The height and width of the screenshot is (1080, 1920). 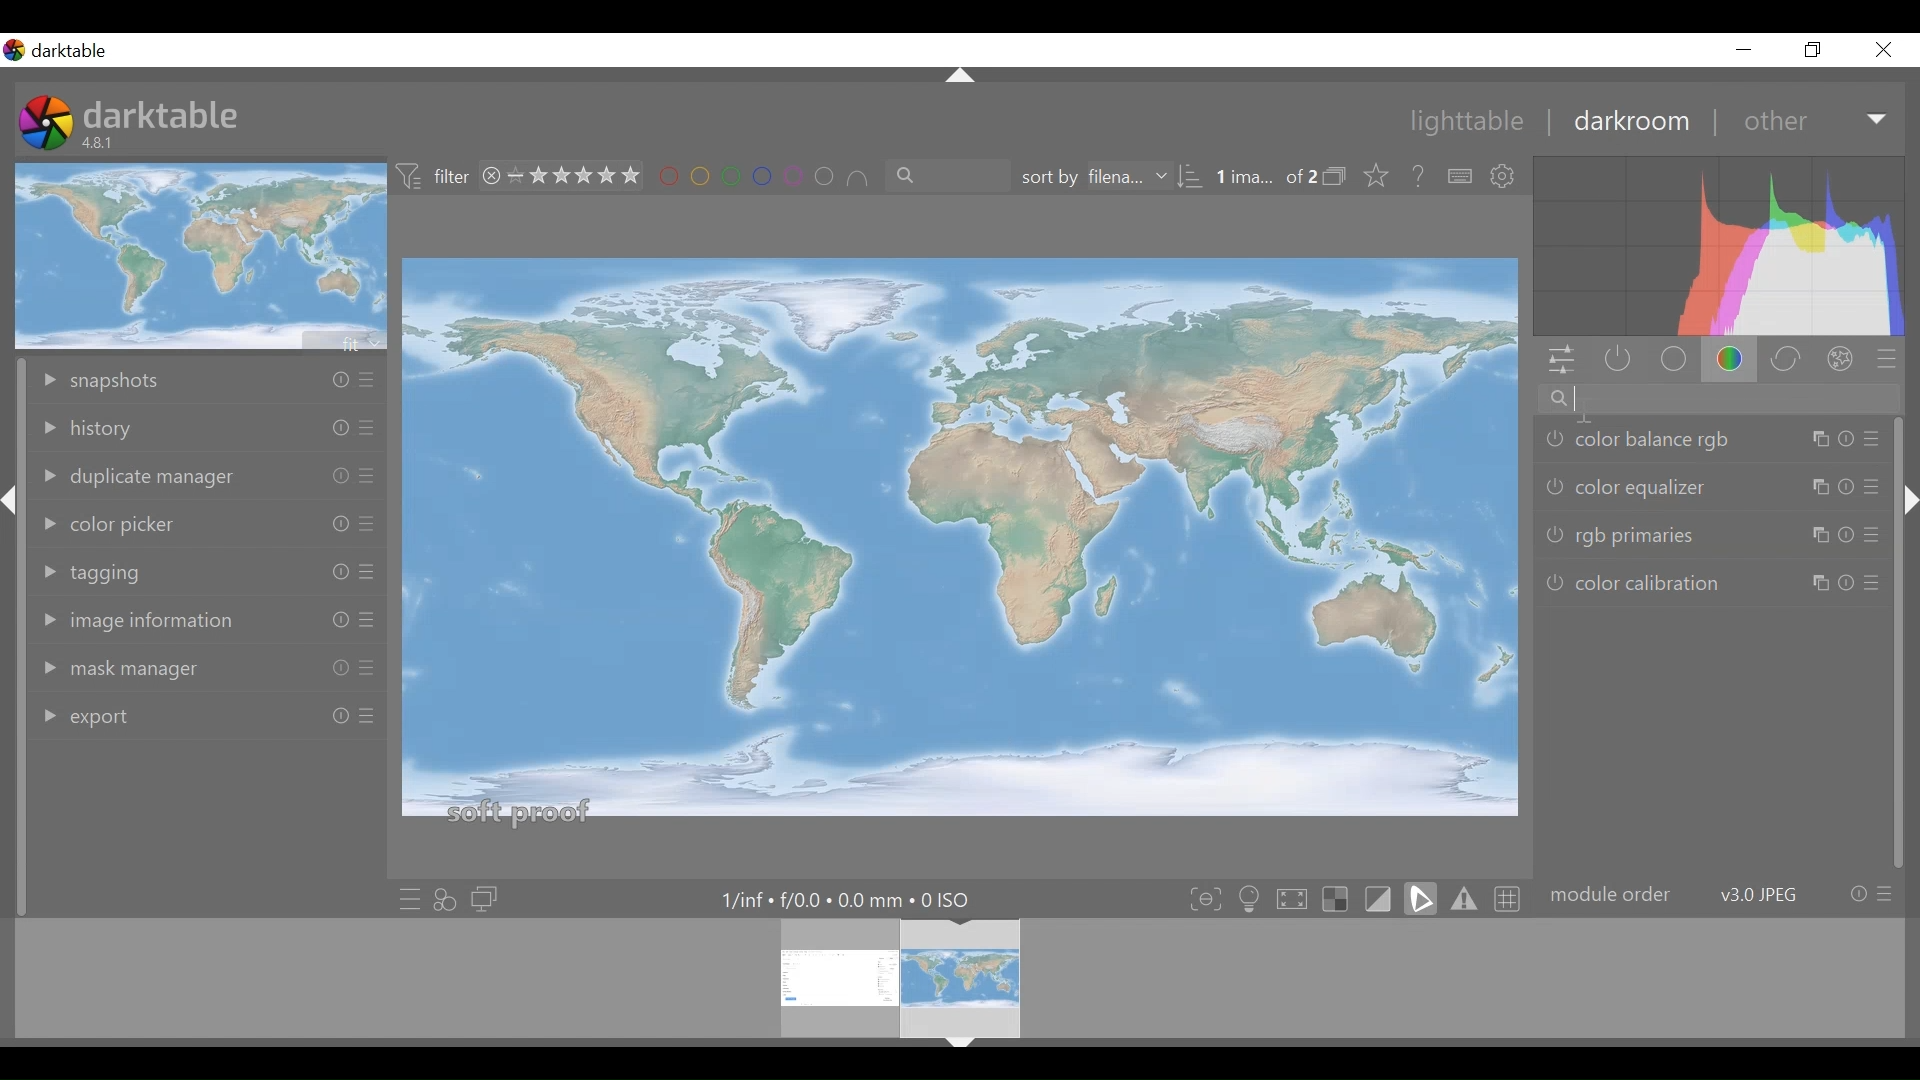 I want to click on Insertion Cursor, so click(x=1583, y=410).